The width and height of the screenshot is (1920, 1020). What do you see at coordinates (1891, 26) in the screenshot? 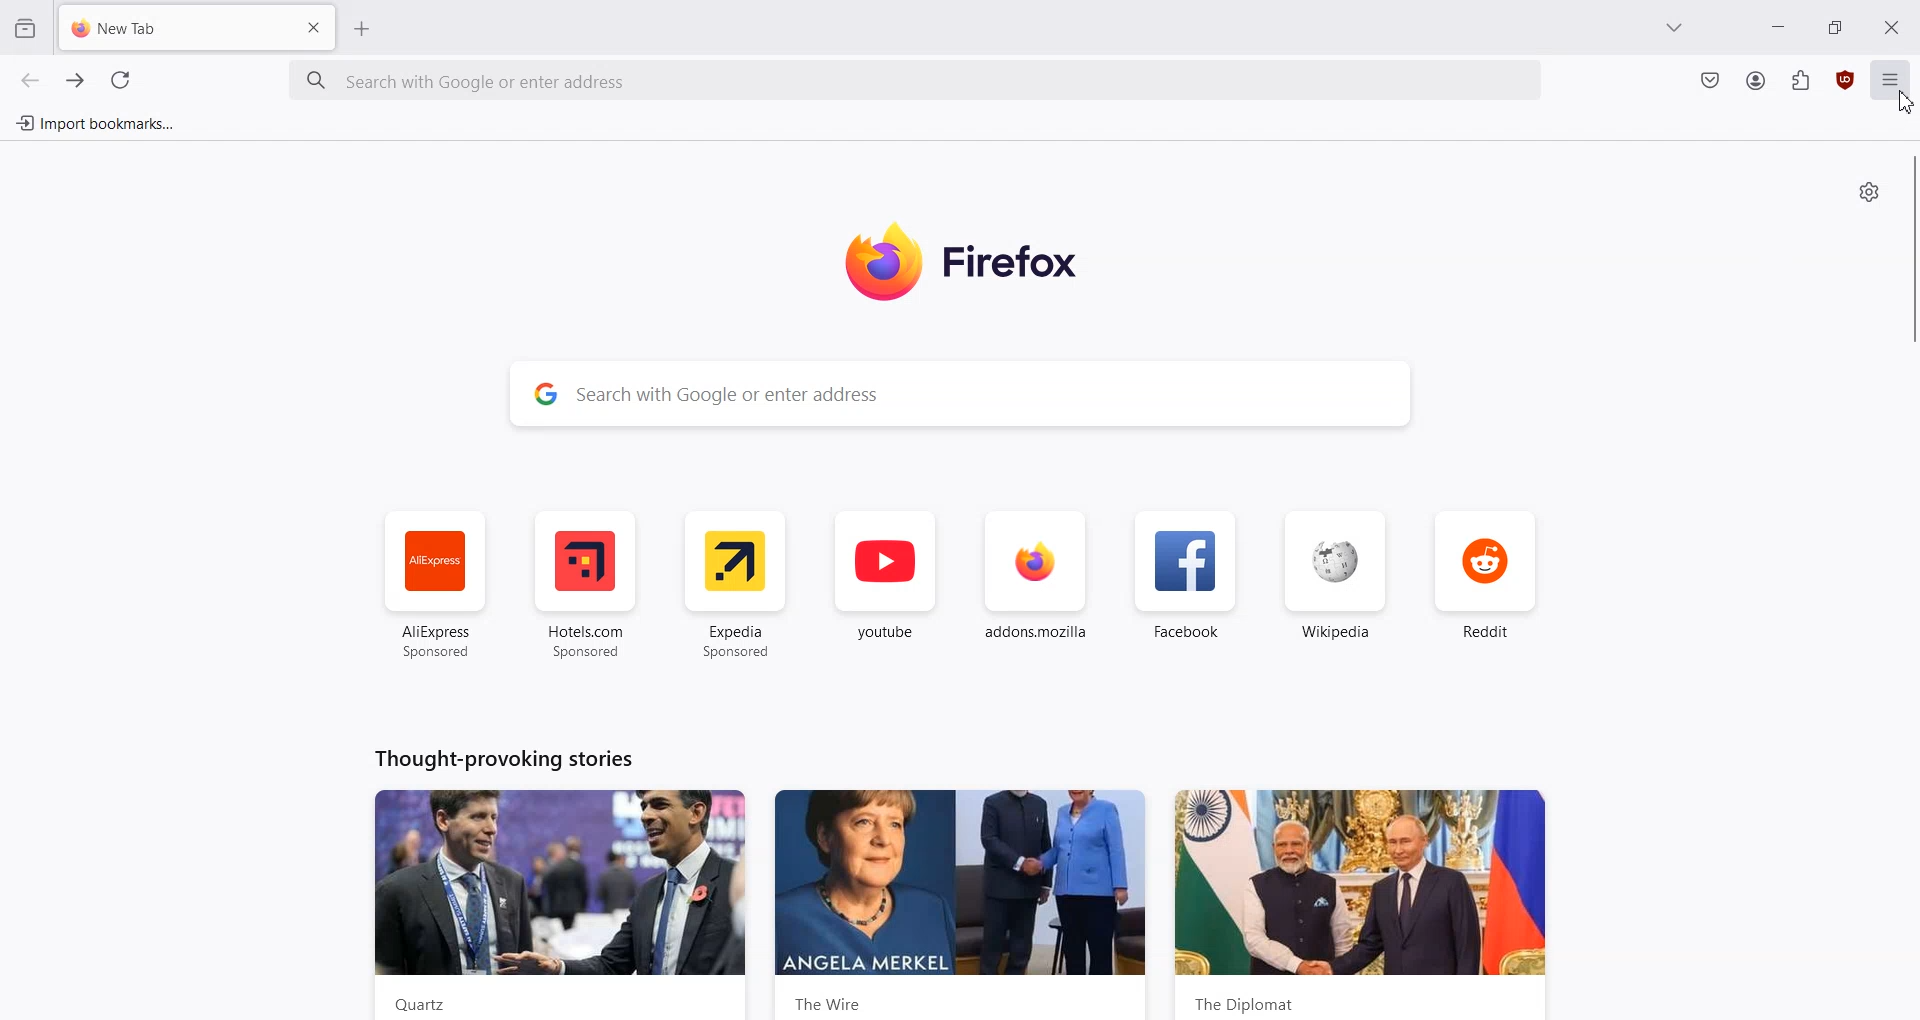
I see `Close` at bounding box center [1891, 26].